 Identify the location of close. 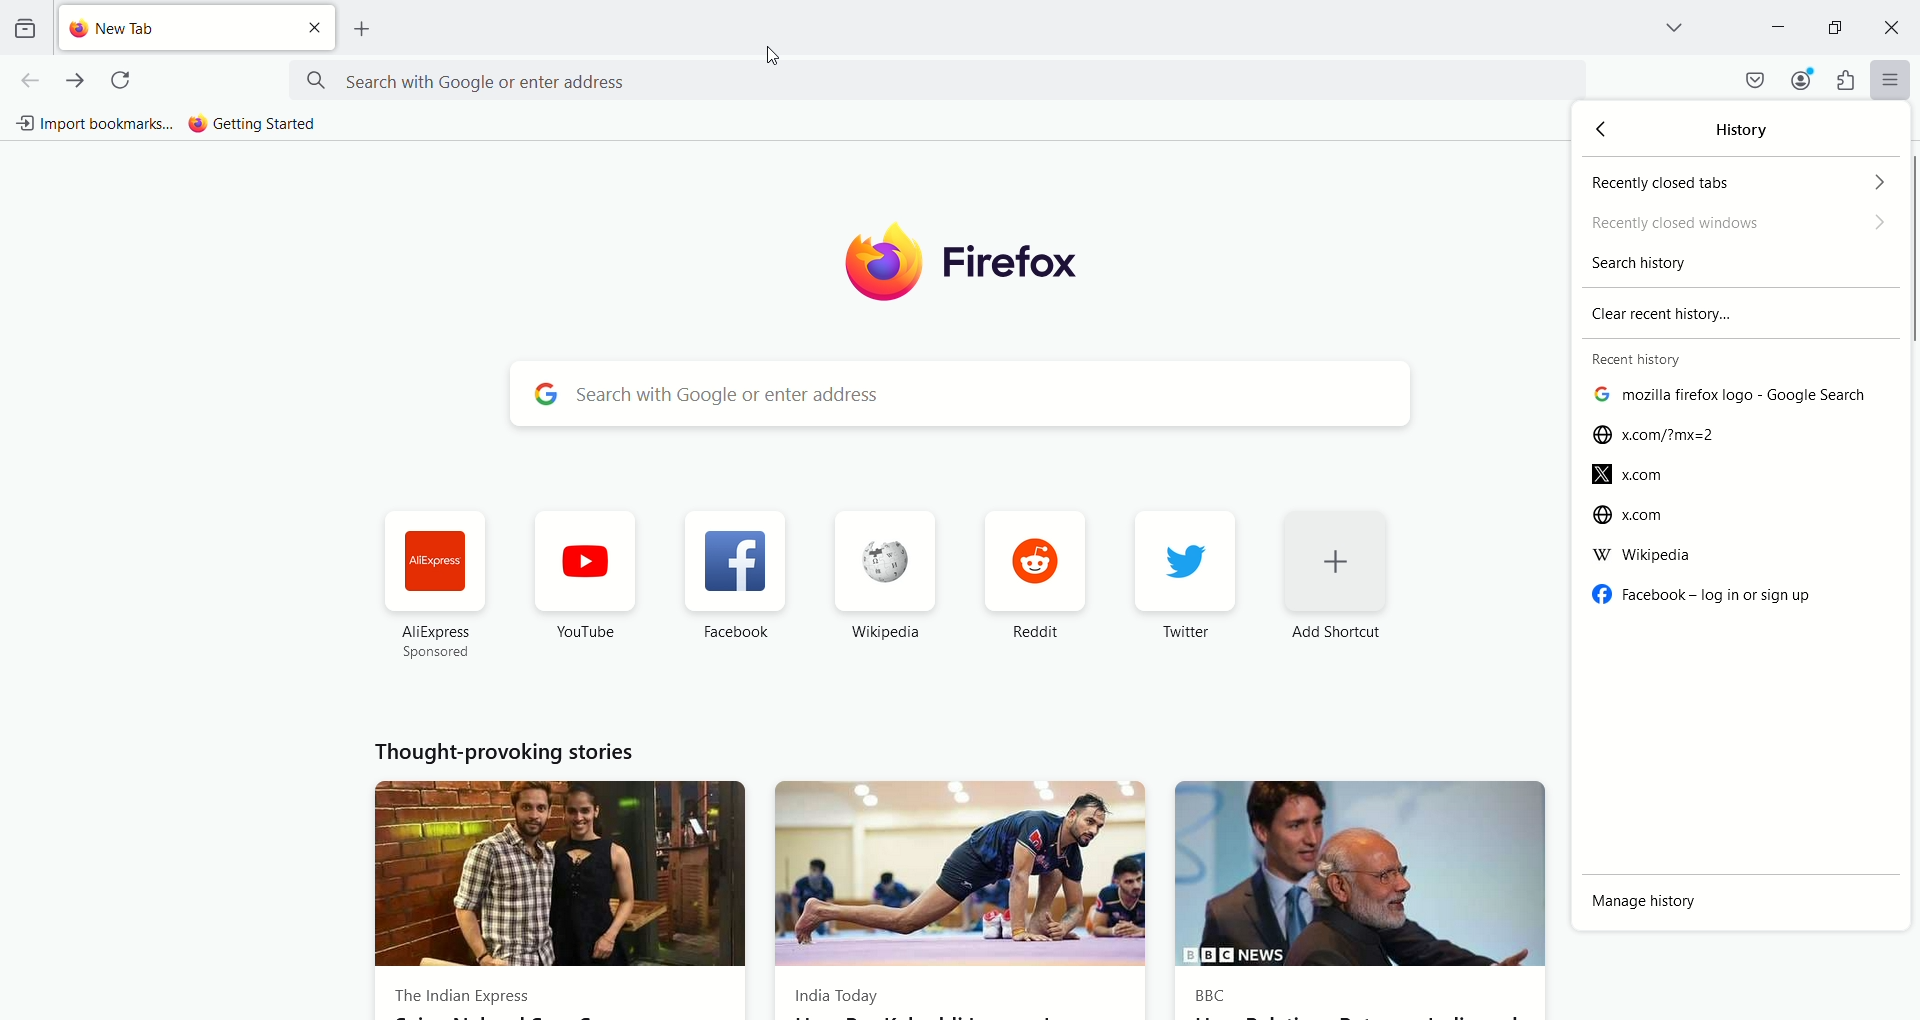
(1886, 28).